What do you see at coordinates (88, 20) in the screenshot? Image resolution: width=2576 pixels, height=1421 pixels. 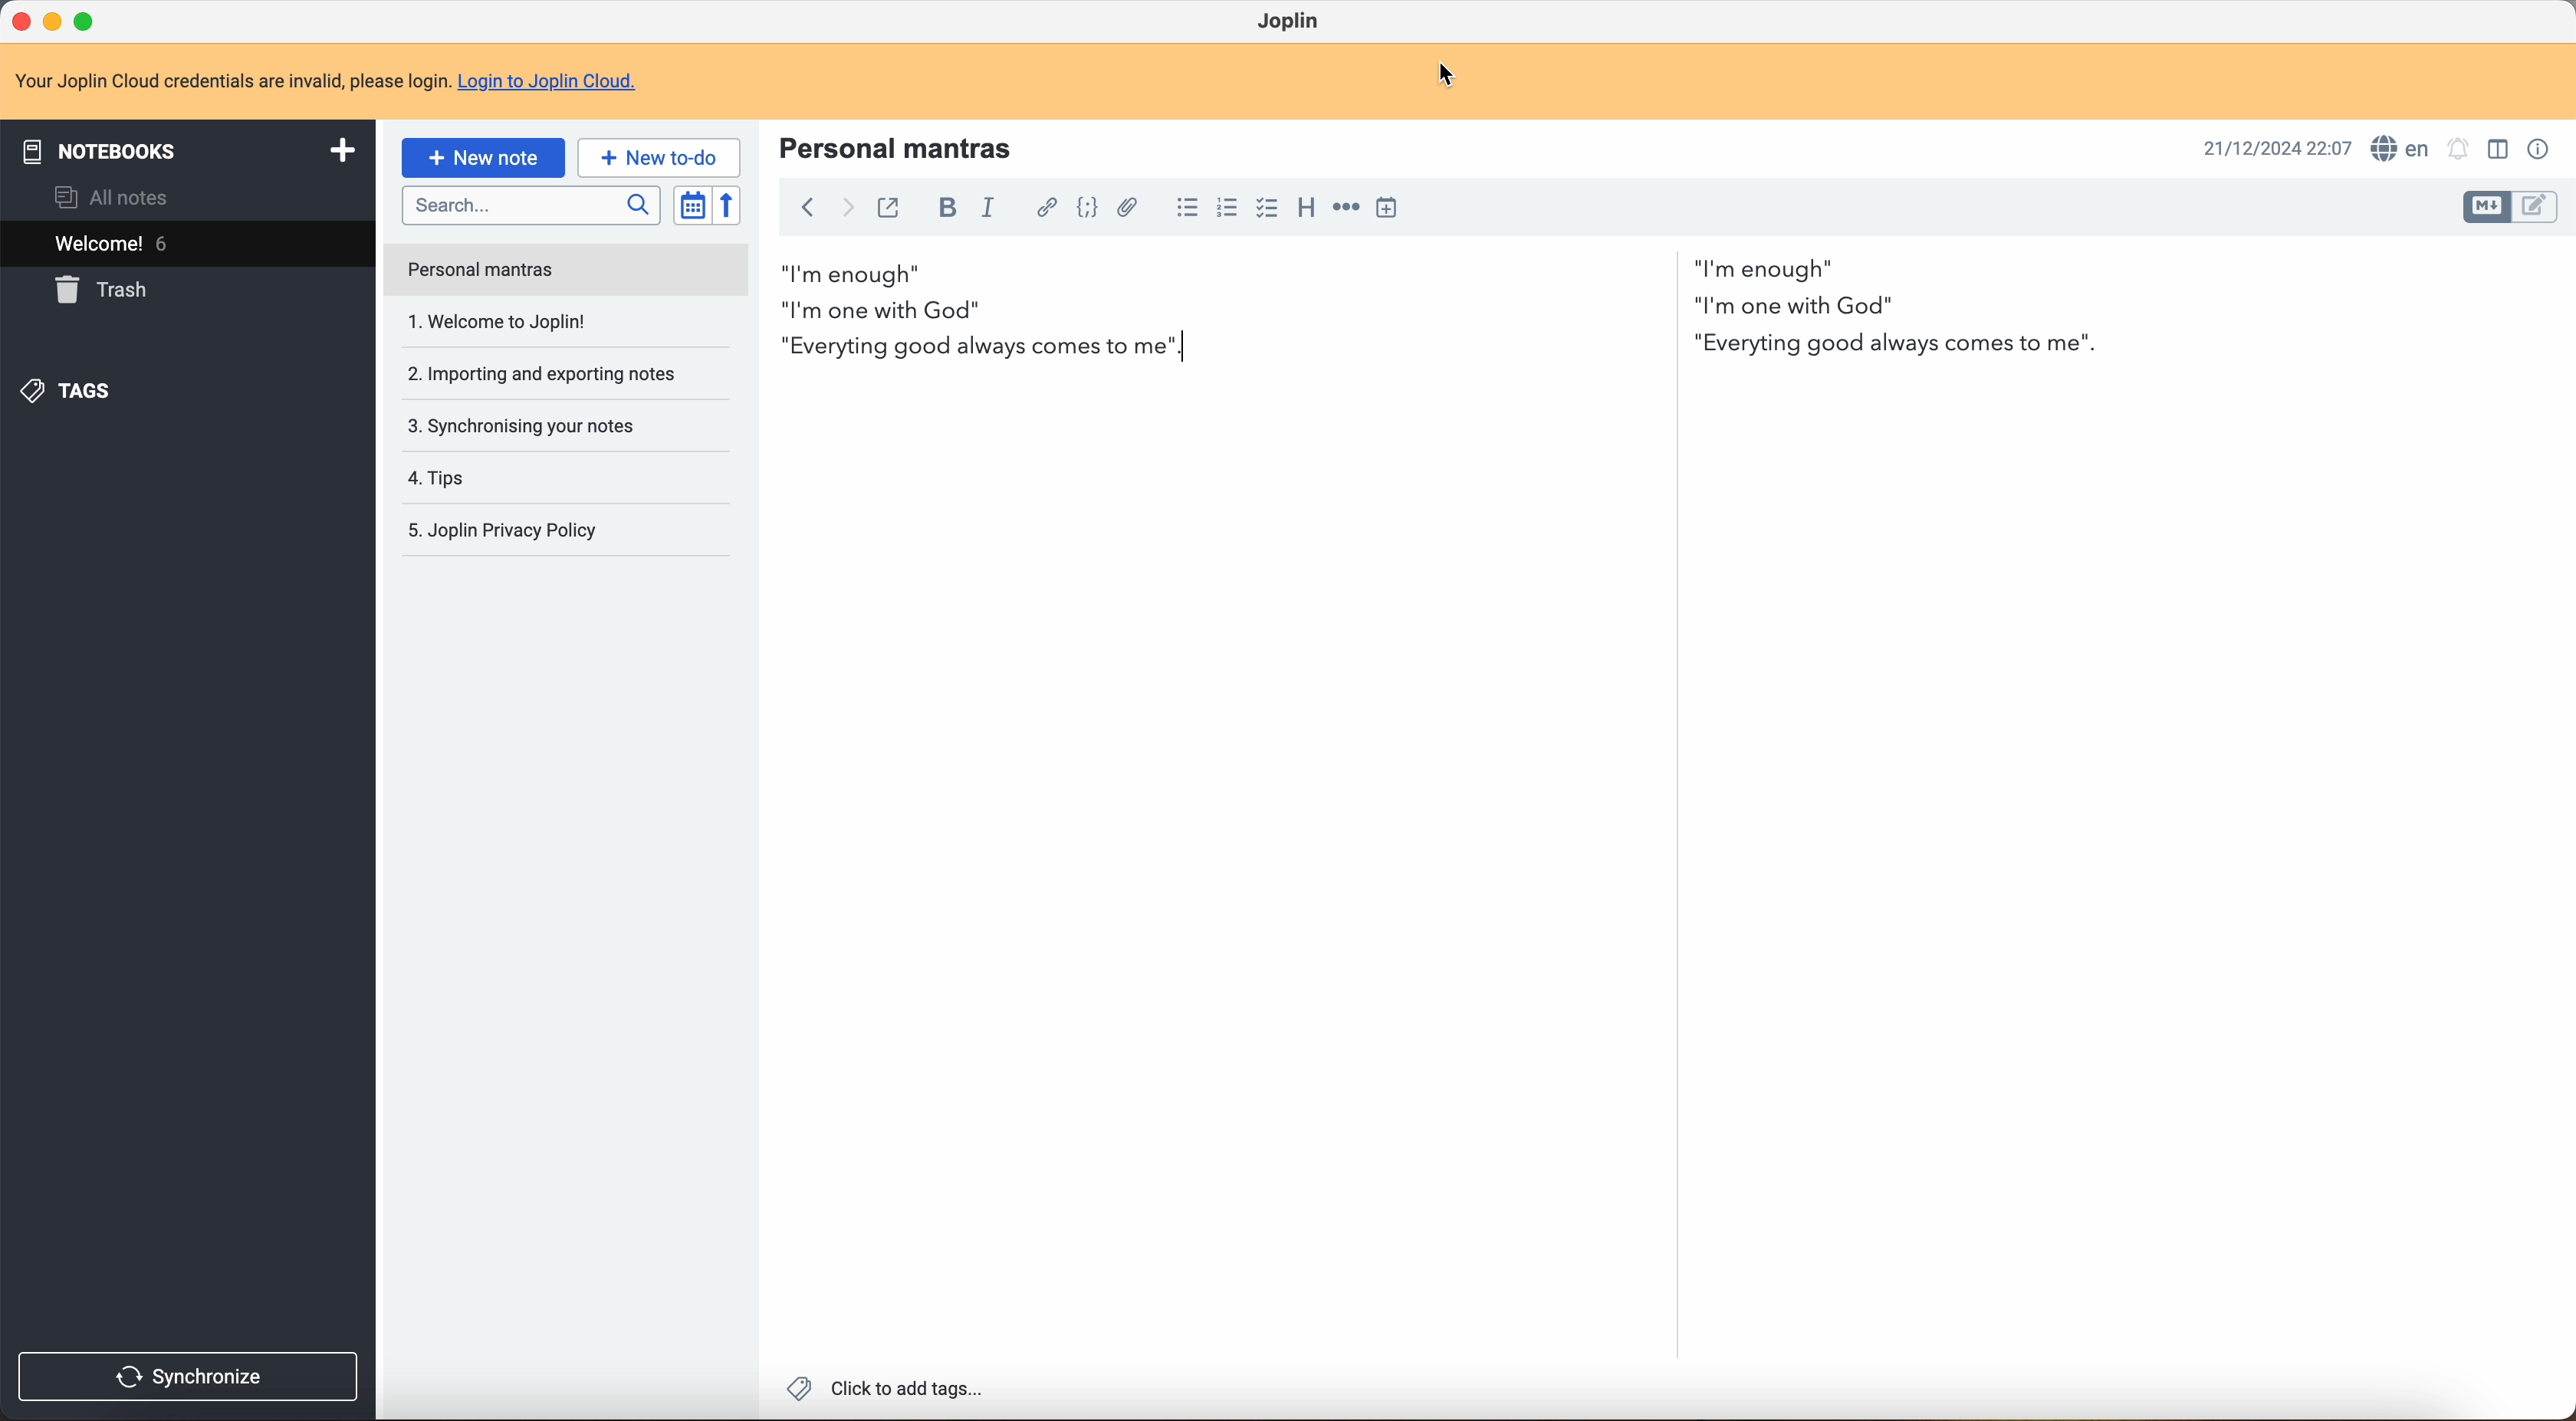 I see `maximize program` at bounding box center [88, 20].